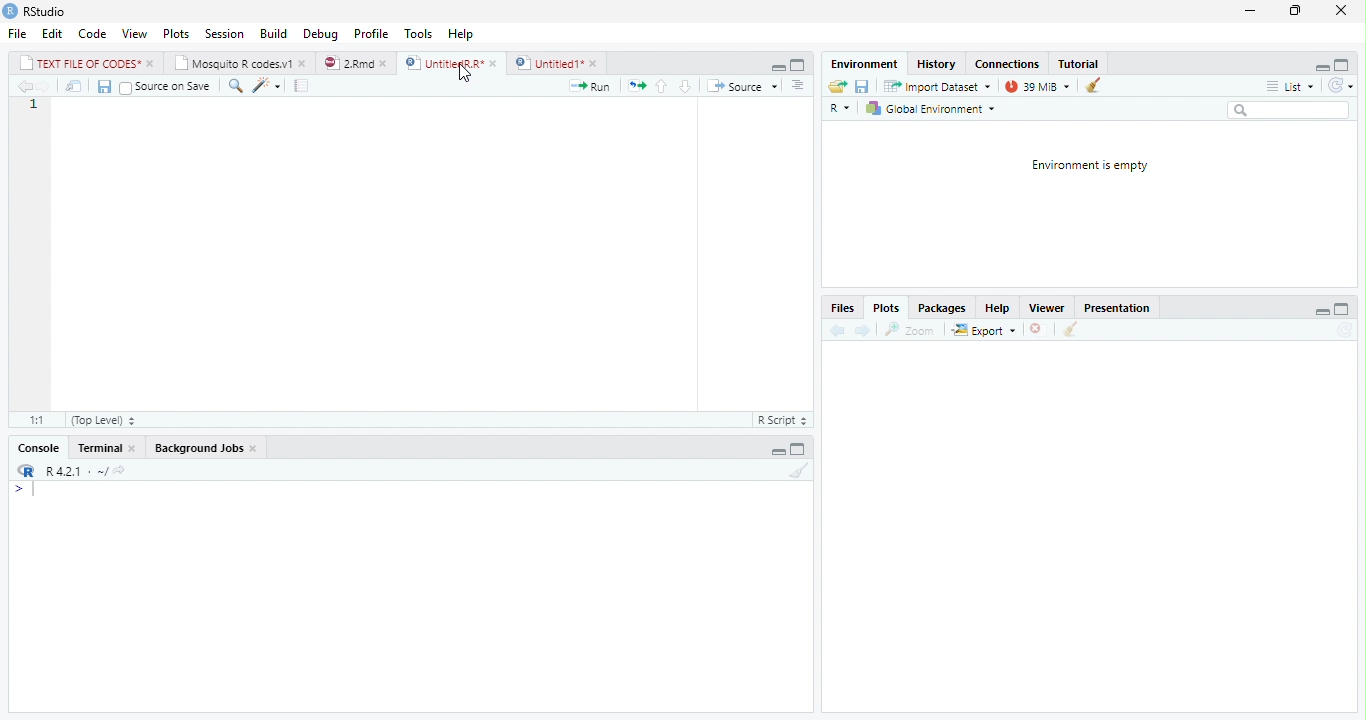 The width and height of the screenshot is (1366, 720). What do you see at coordinates (591, 85) in the screenshot?
I see `Run` at bounding box center [591, 85].